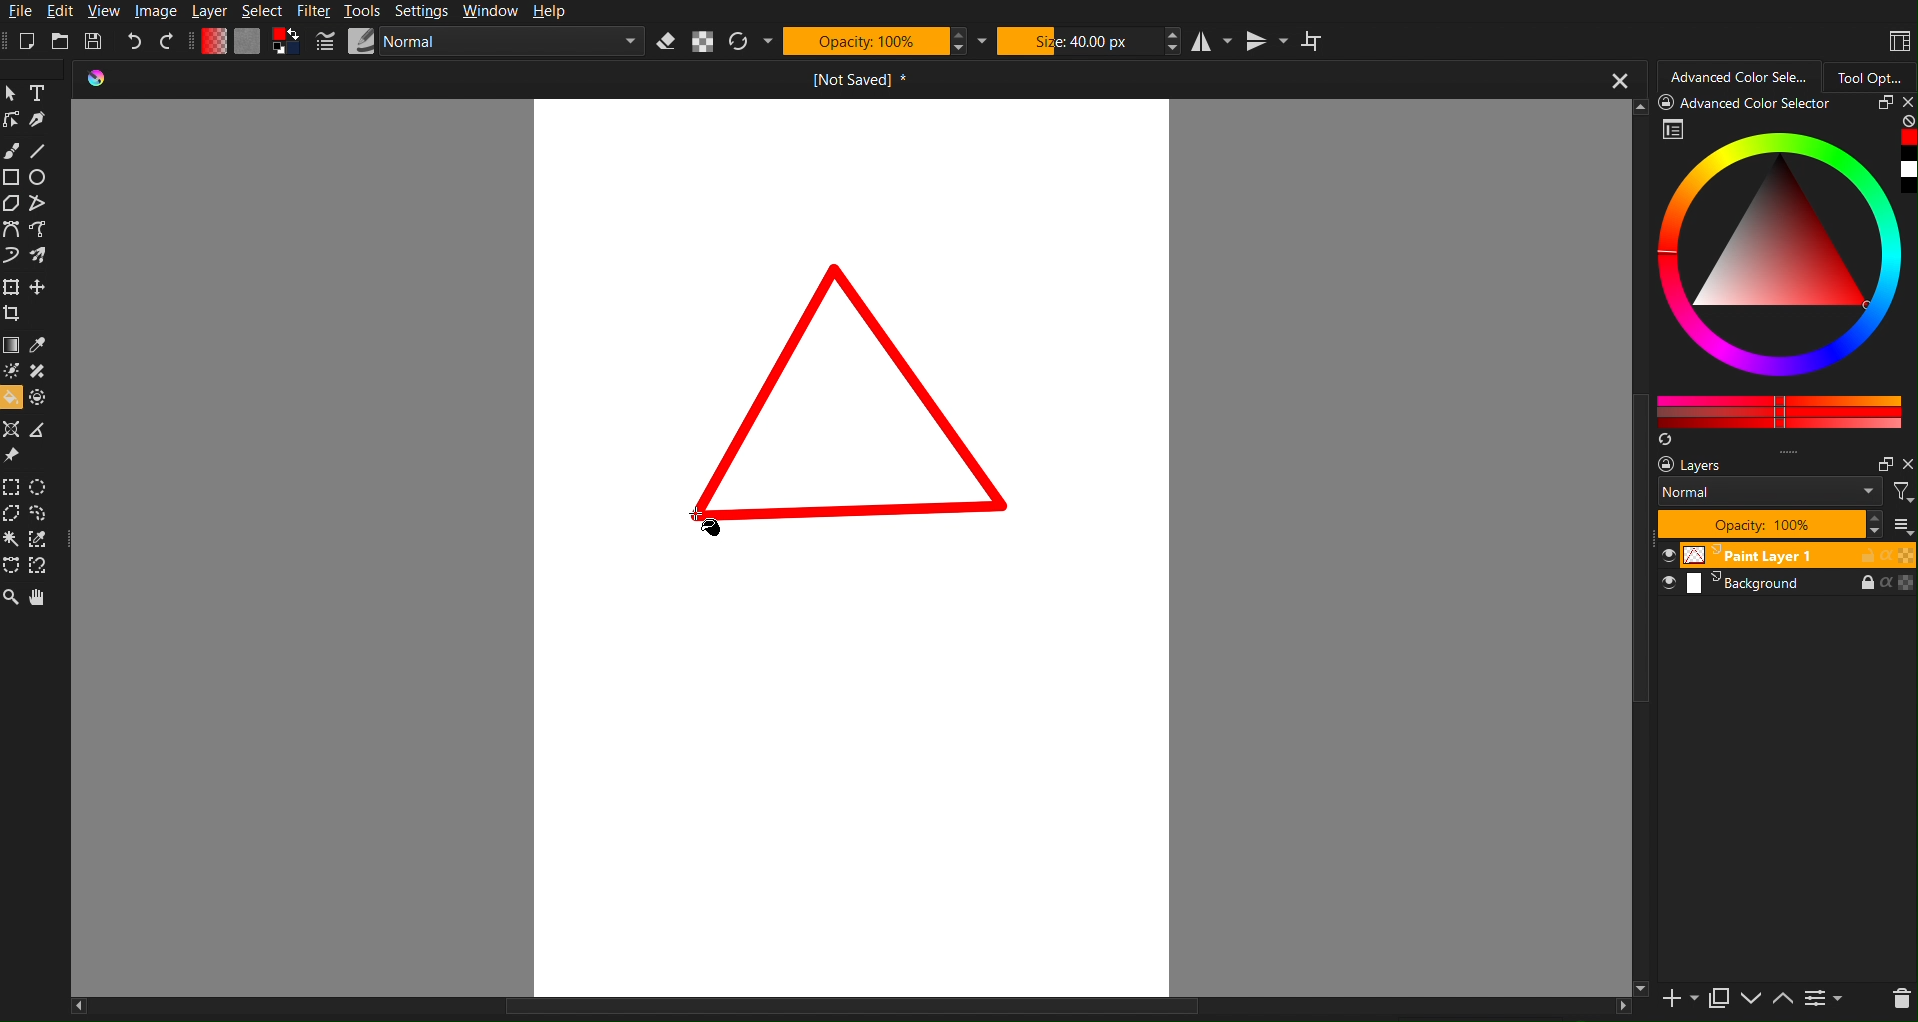 The height and width of the screenshot is (1022, 1918). Describe the element at coordinates (40, 177) in the screenshot. I see `ellipse tool` at that location.